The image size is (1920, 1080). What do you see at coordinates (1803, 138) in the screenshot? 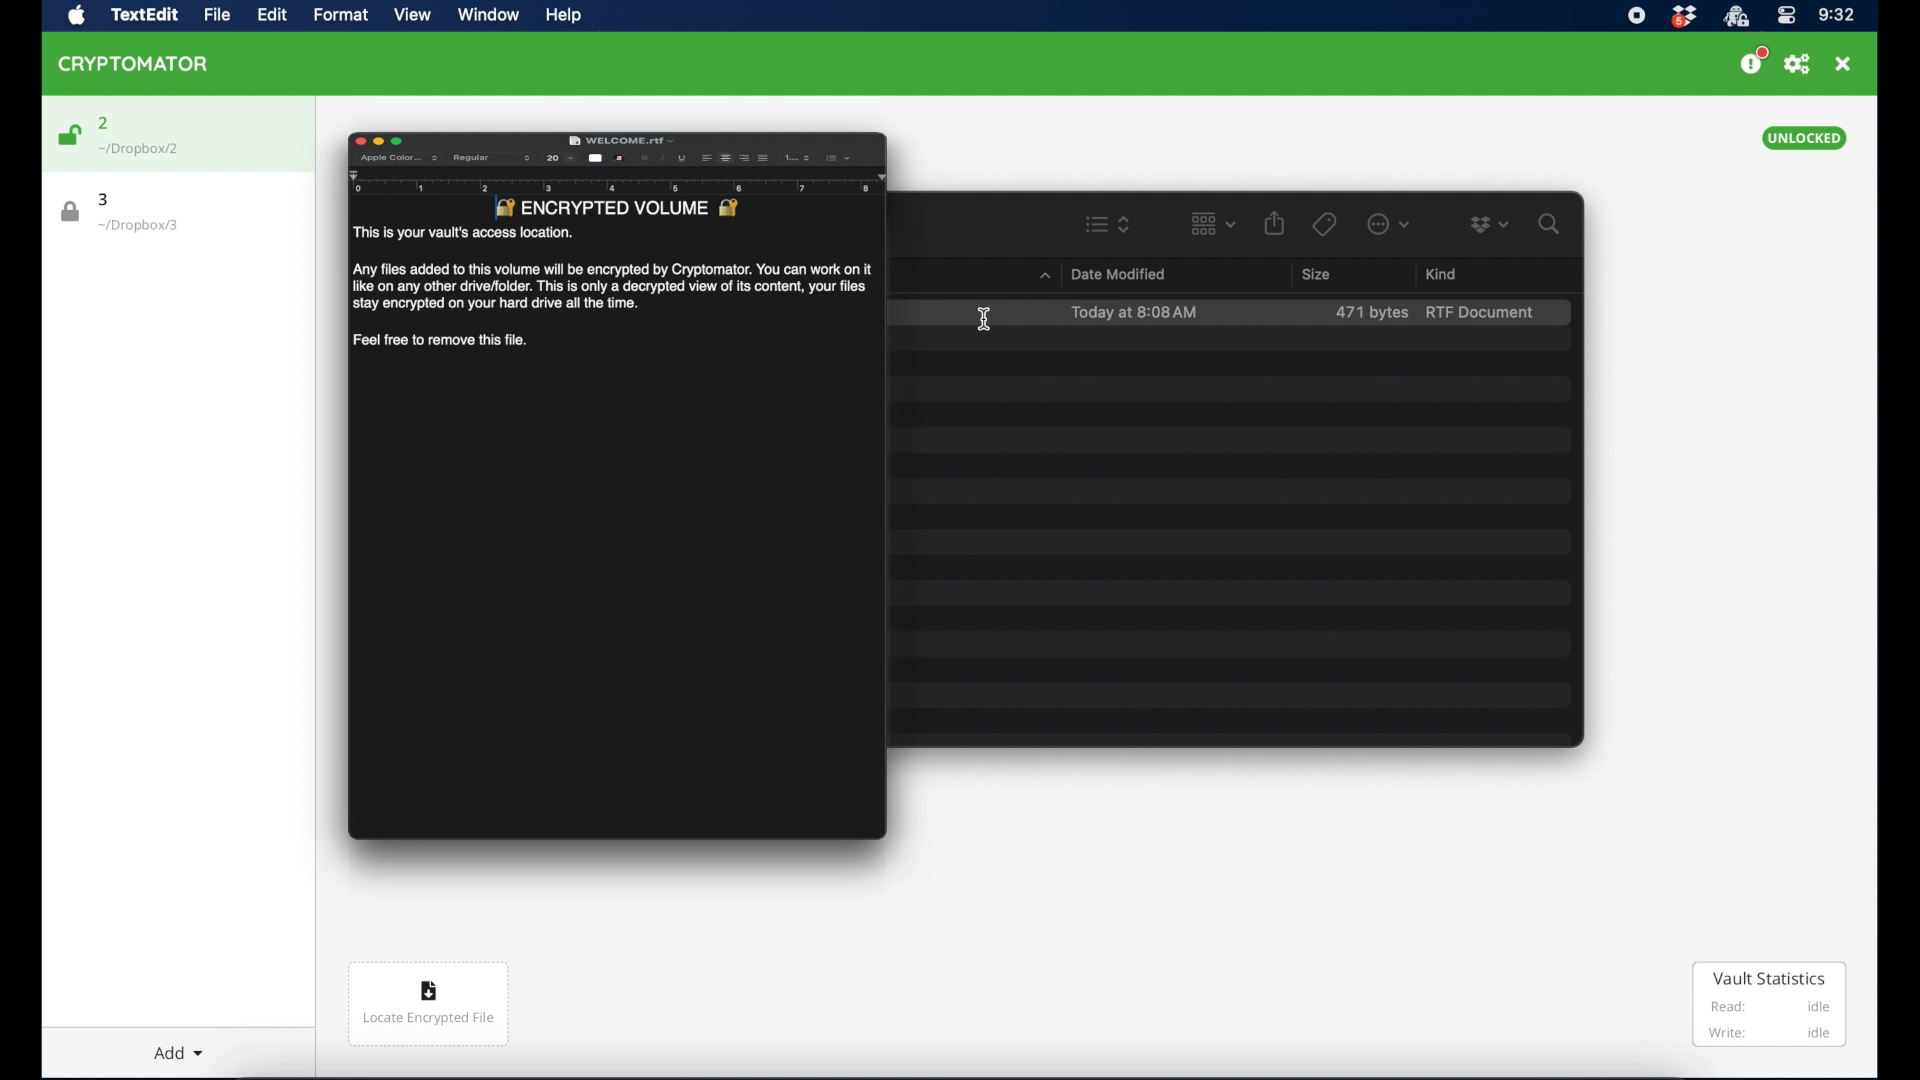
I see `unlocked` at bounding box center [1803, 138].